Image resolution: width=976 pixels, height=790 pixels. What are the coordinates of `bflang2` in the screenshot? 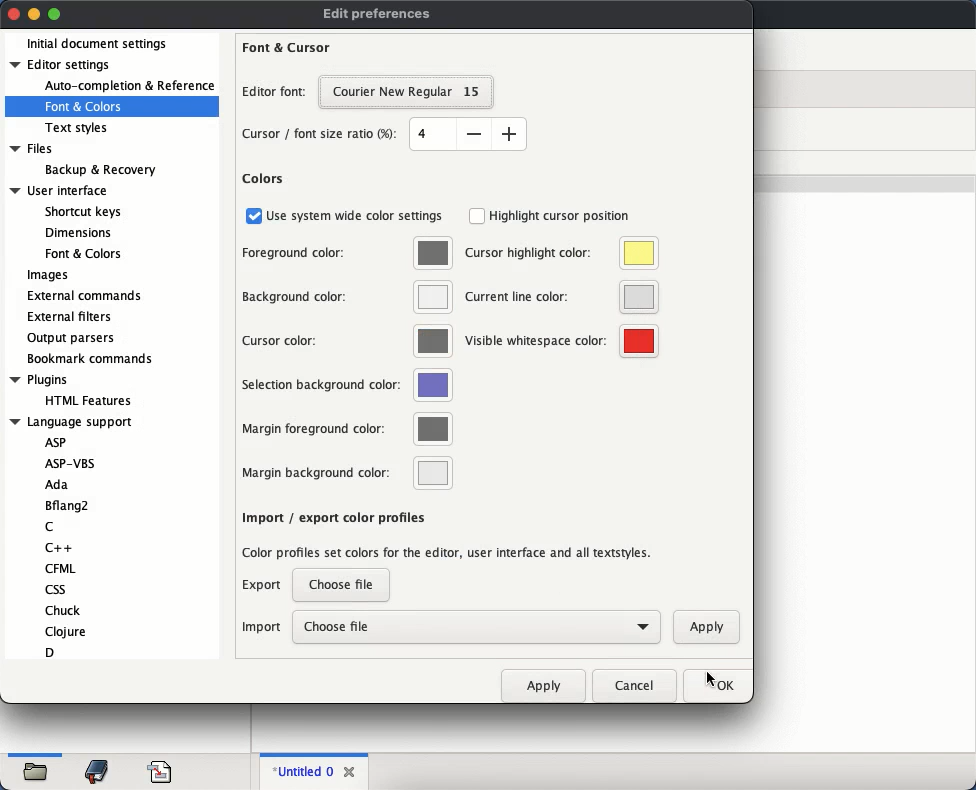 It's located at (69, 506).